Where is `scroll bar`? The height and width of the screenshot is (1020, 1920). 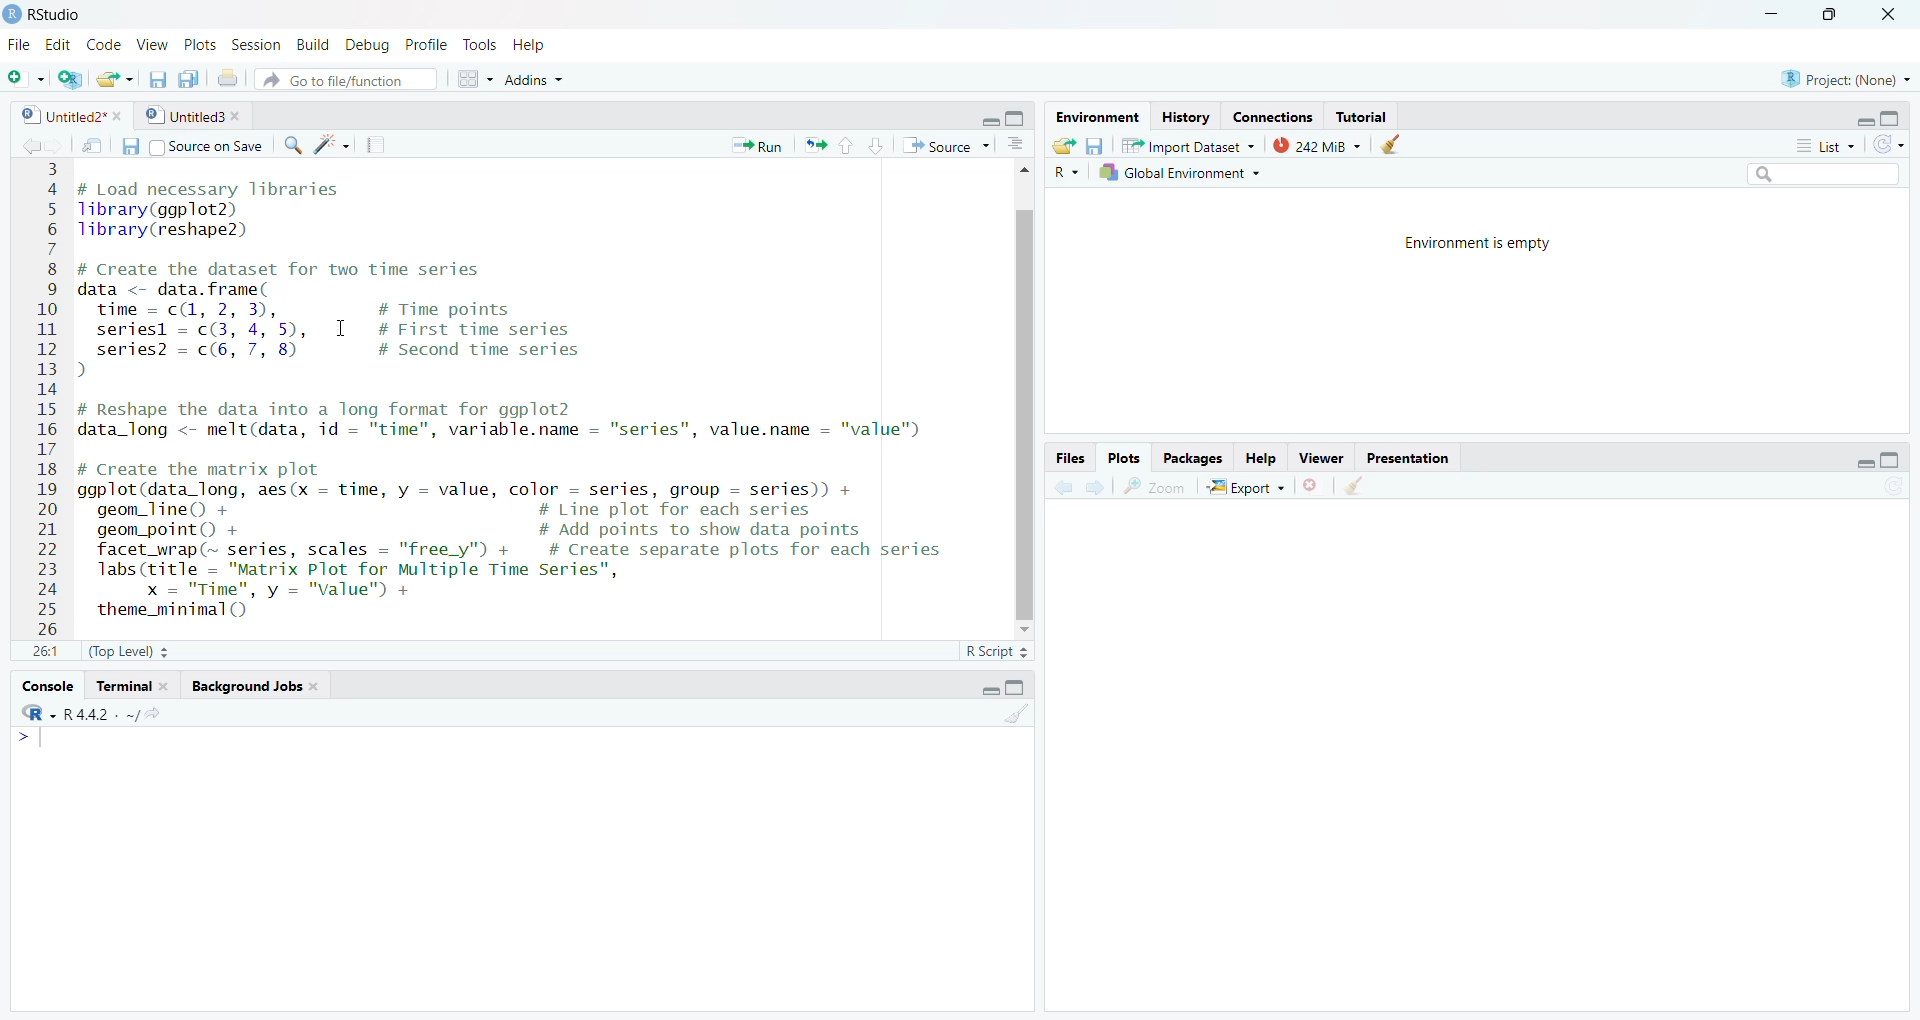
scroll bar is located at coordinates (1026, 413).